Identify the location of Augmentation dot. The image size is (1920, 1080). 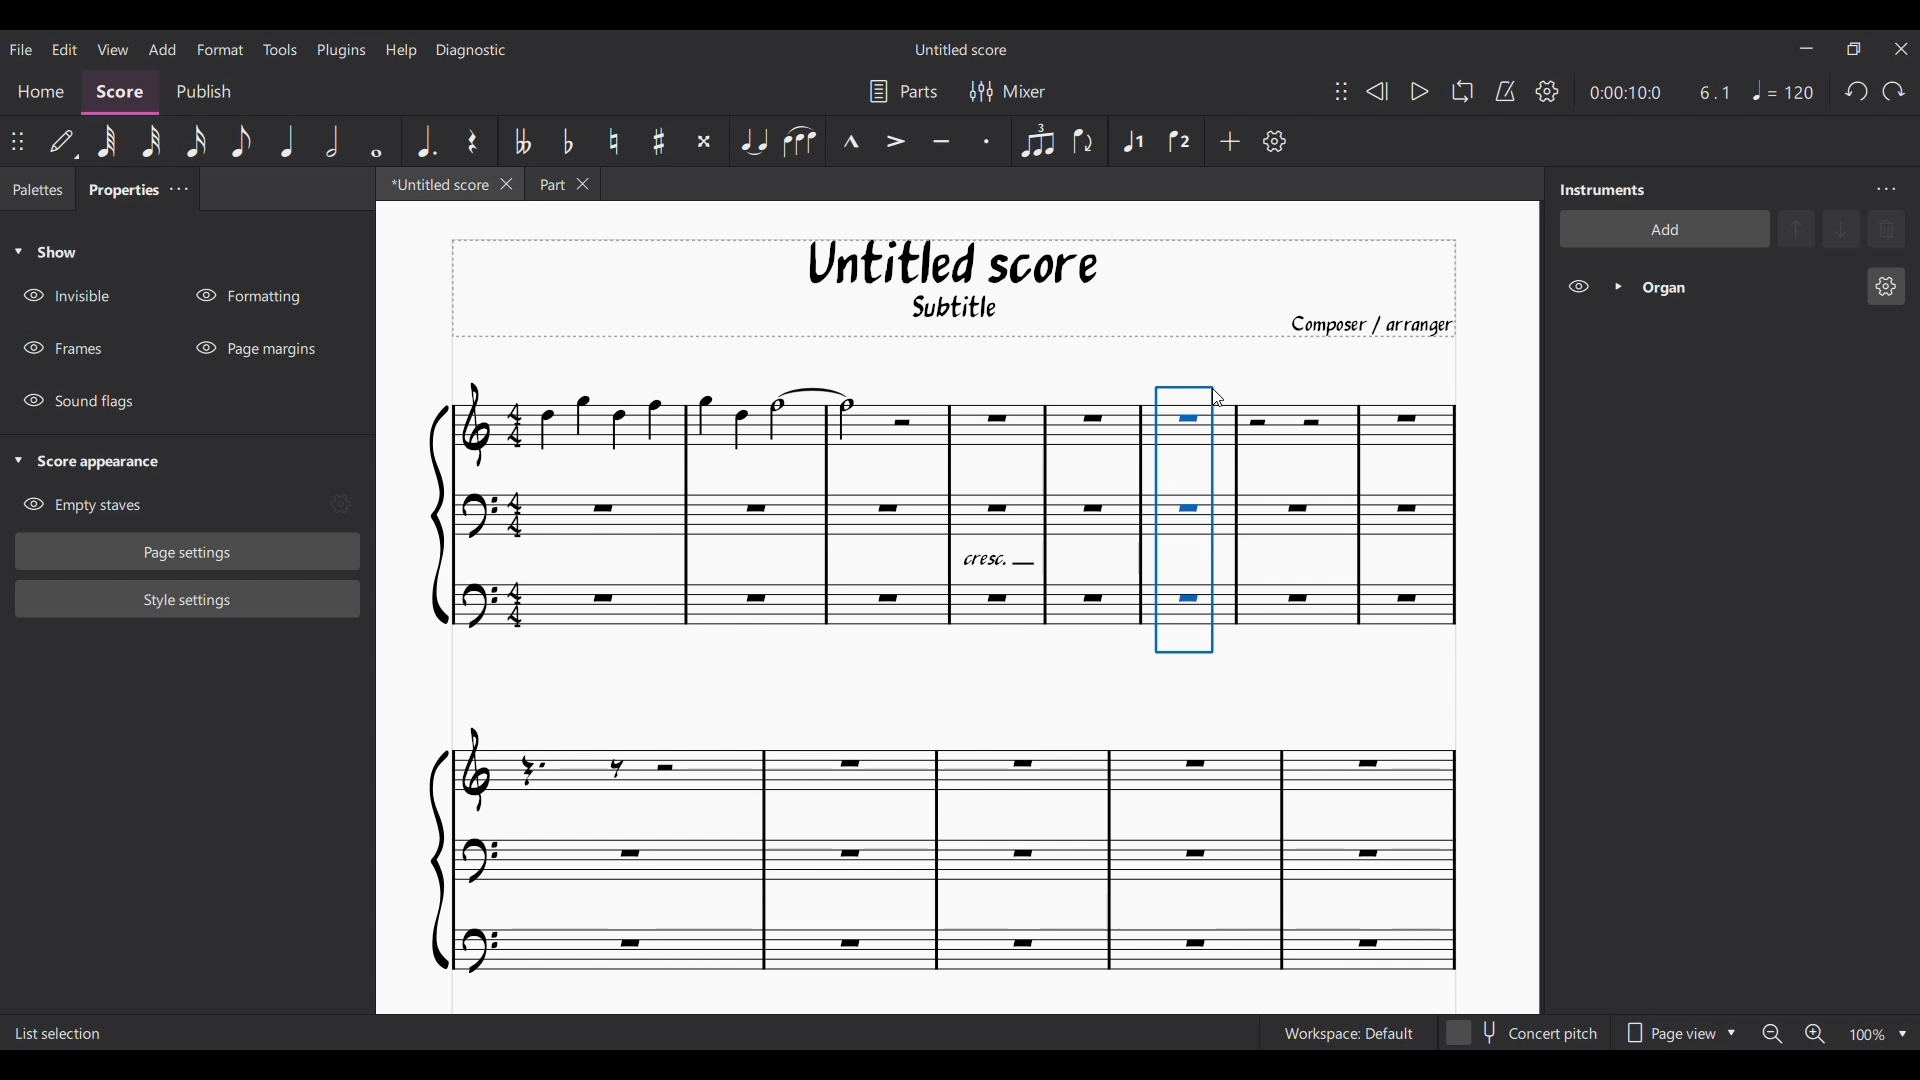
(425, 141).